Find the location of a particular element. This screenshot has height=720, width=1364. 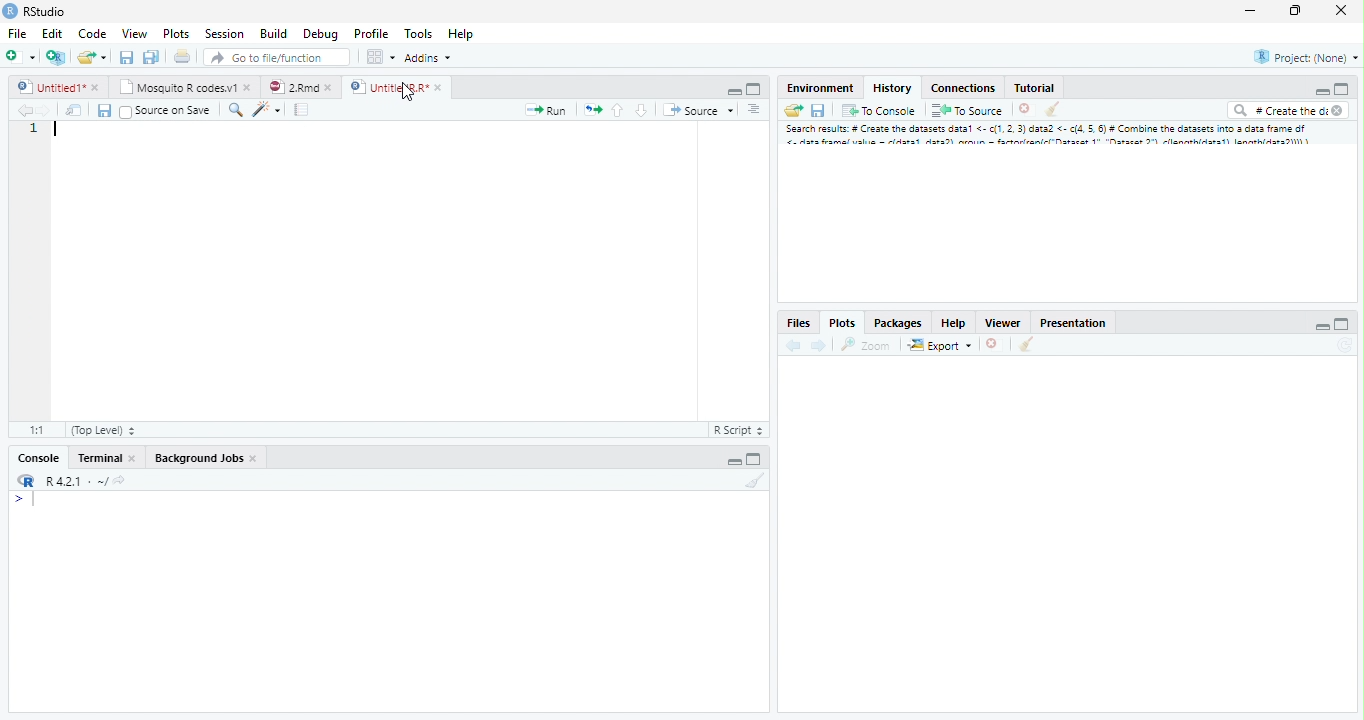

Run is located at coordinates (546, 110).